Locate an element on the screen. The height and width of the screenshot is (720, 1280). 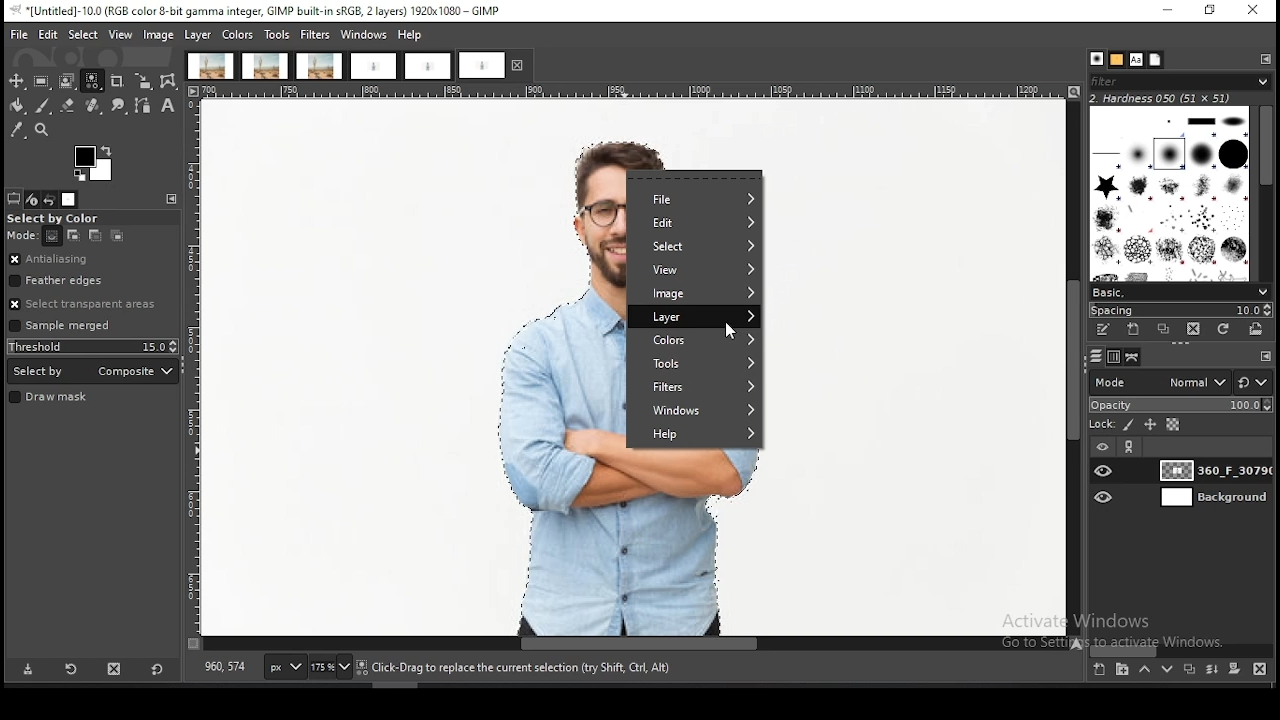
blend mode is located at coordinates (1159, 382).